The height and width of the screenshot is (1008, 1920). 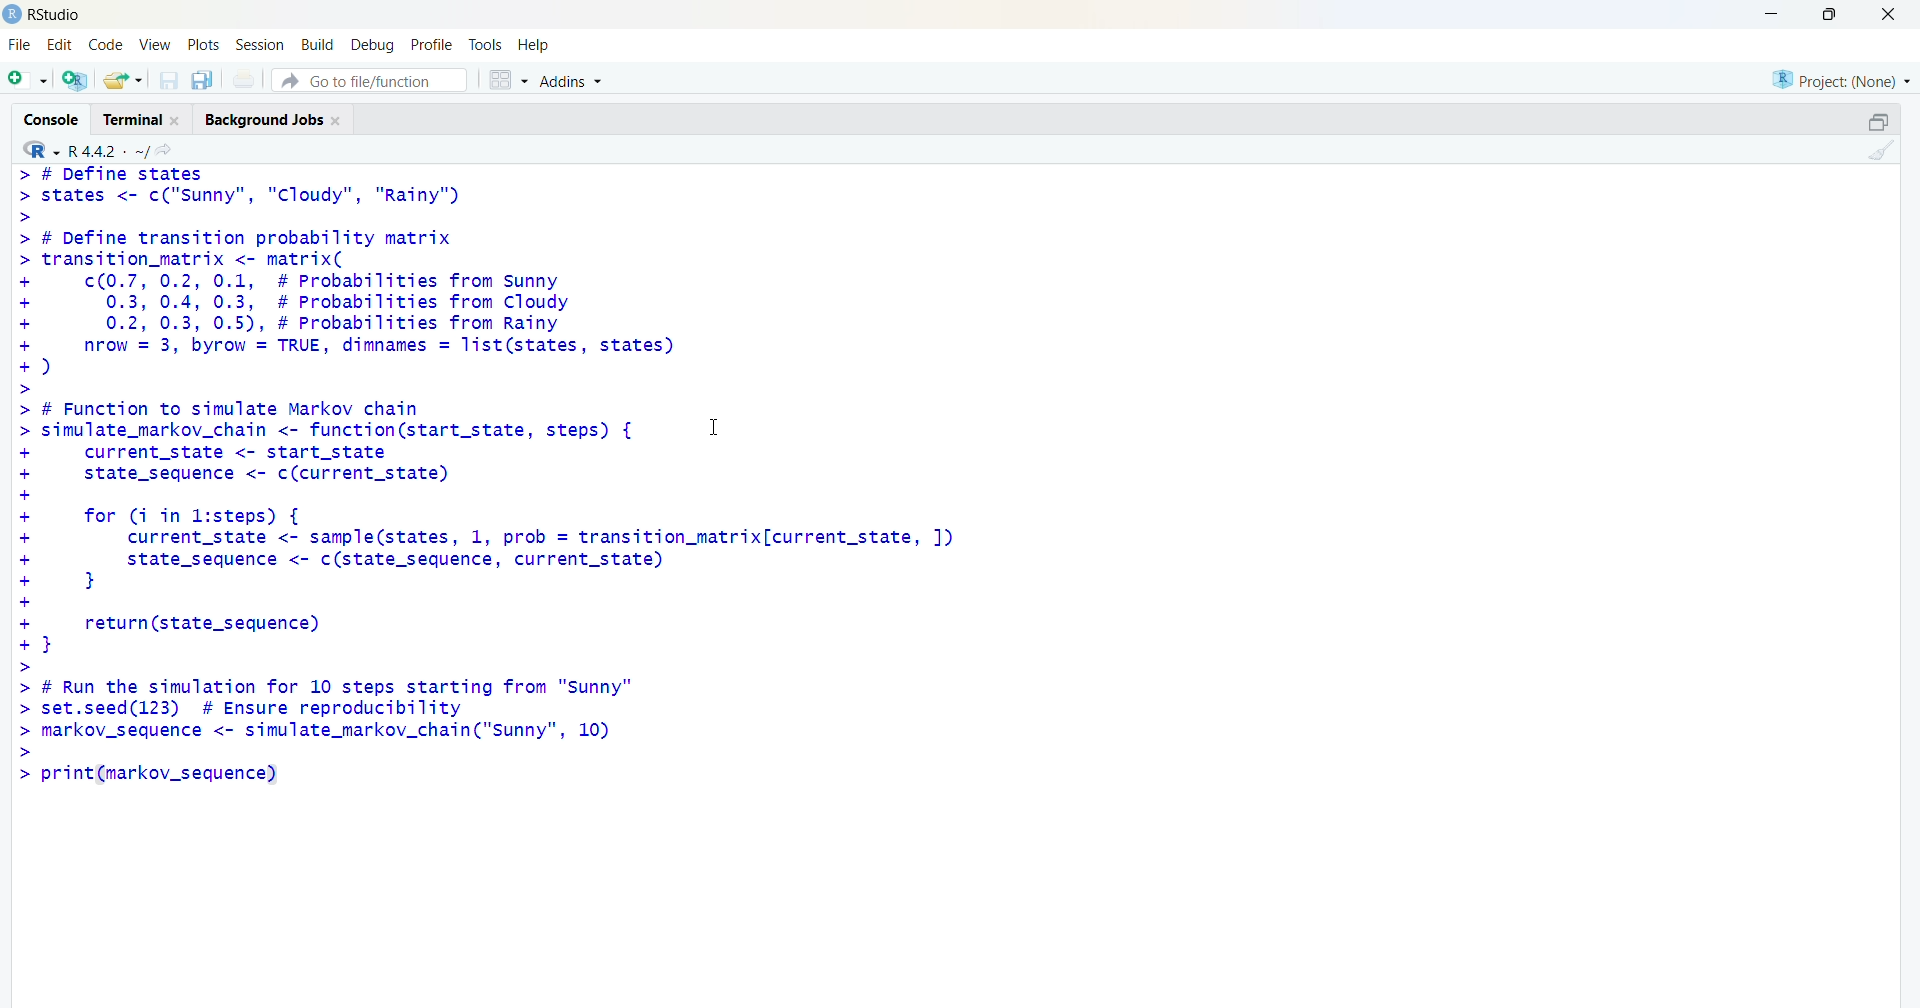 What do you see at coordinates (1839, 77) in the screenshot?
I see `project (None)` at bounding box center [1839, 77].